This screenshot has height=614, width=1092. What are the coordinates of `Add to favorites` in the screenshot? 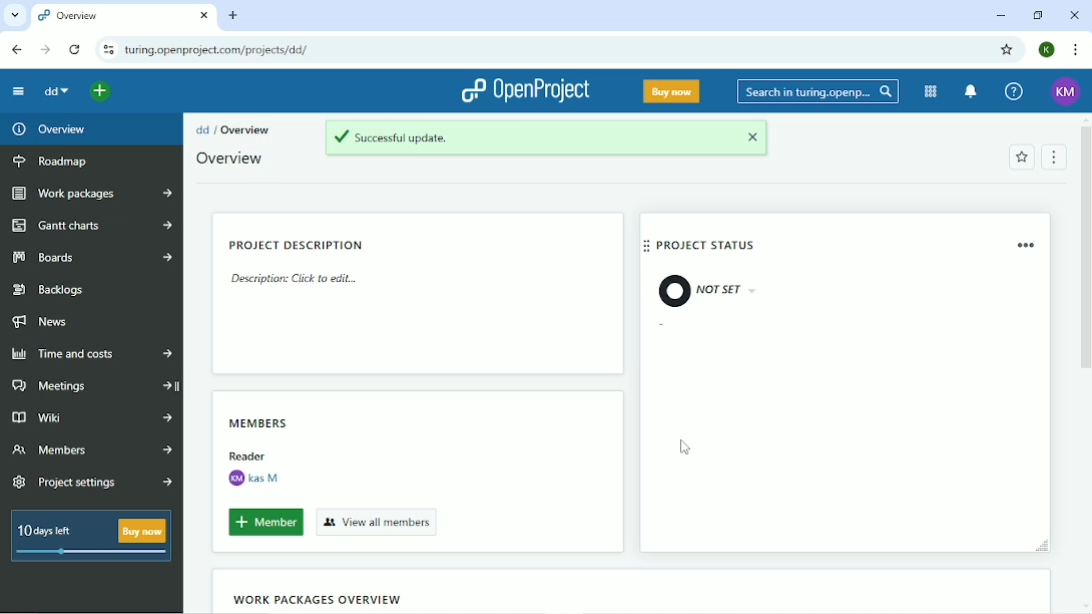 It's located at (1020, 158).